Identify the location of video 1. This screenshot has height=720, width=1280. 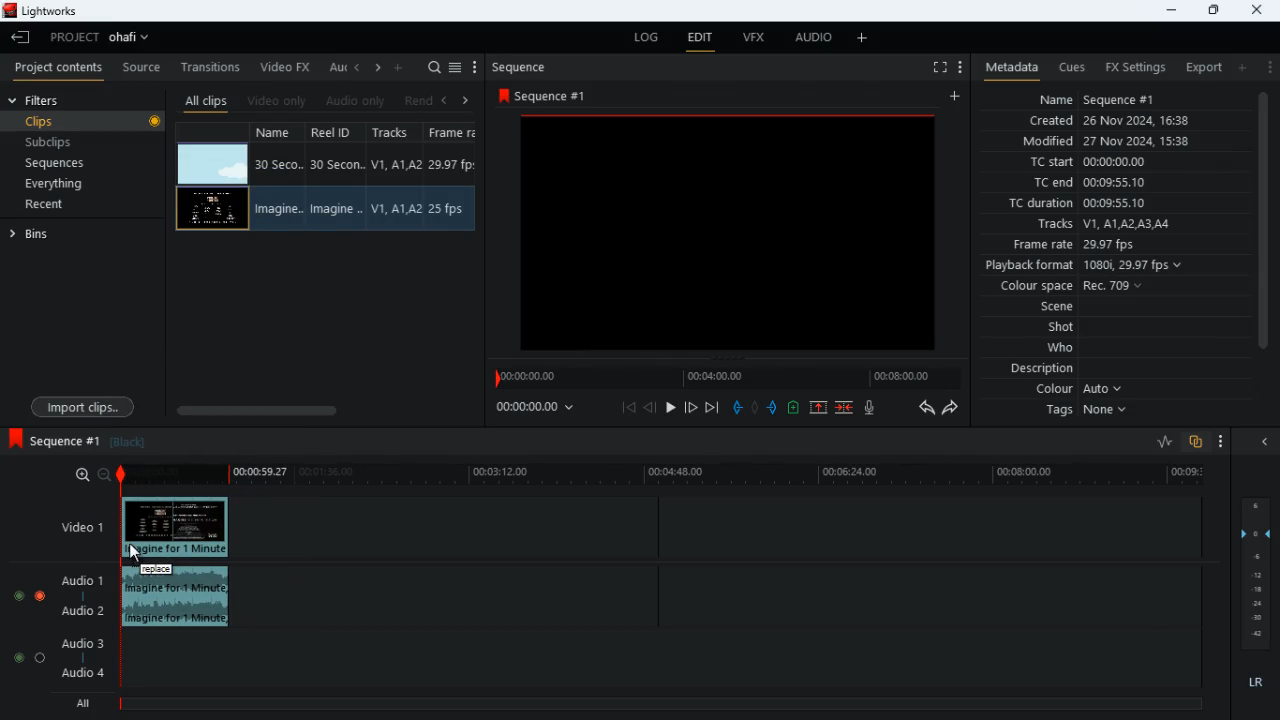
(78, 527).